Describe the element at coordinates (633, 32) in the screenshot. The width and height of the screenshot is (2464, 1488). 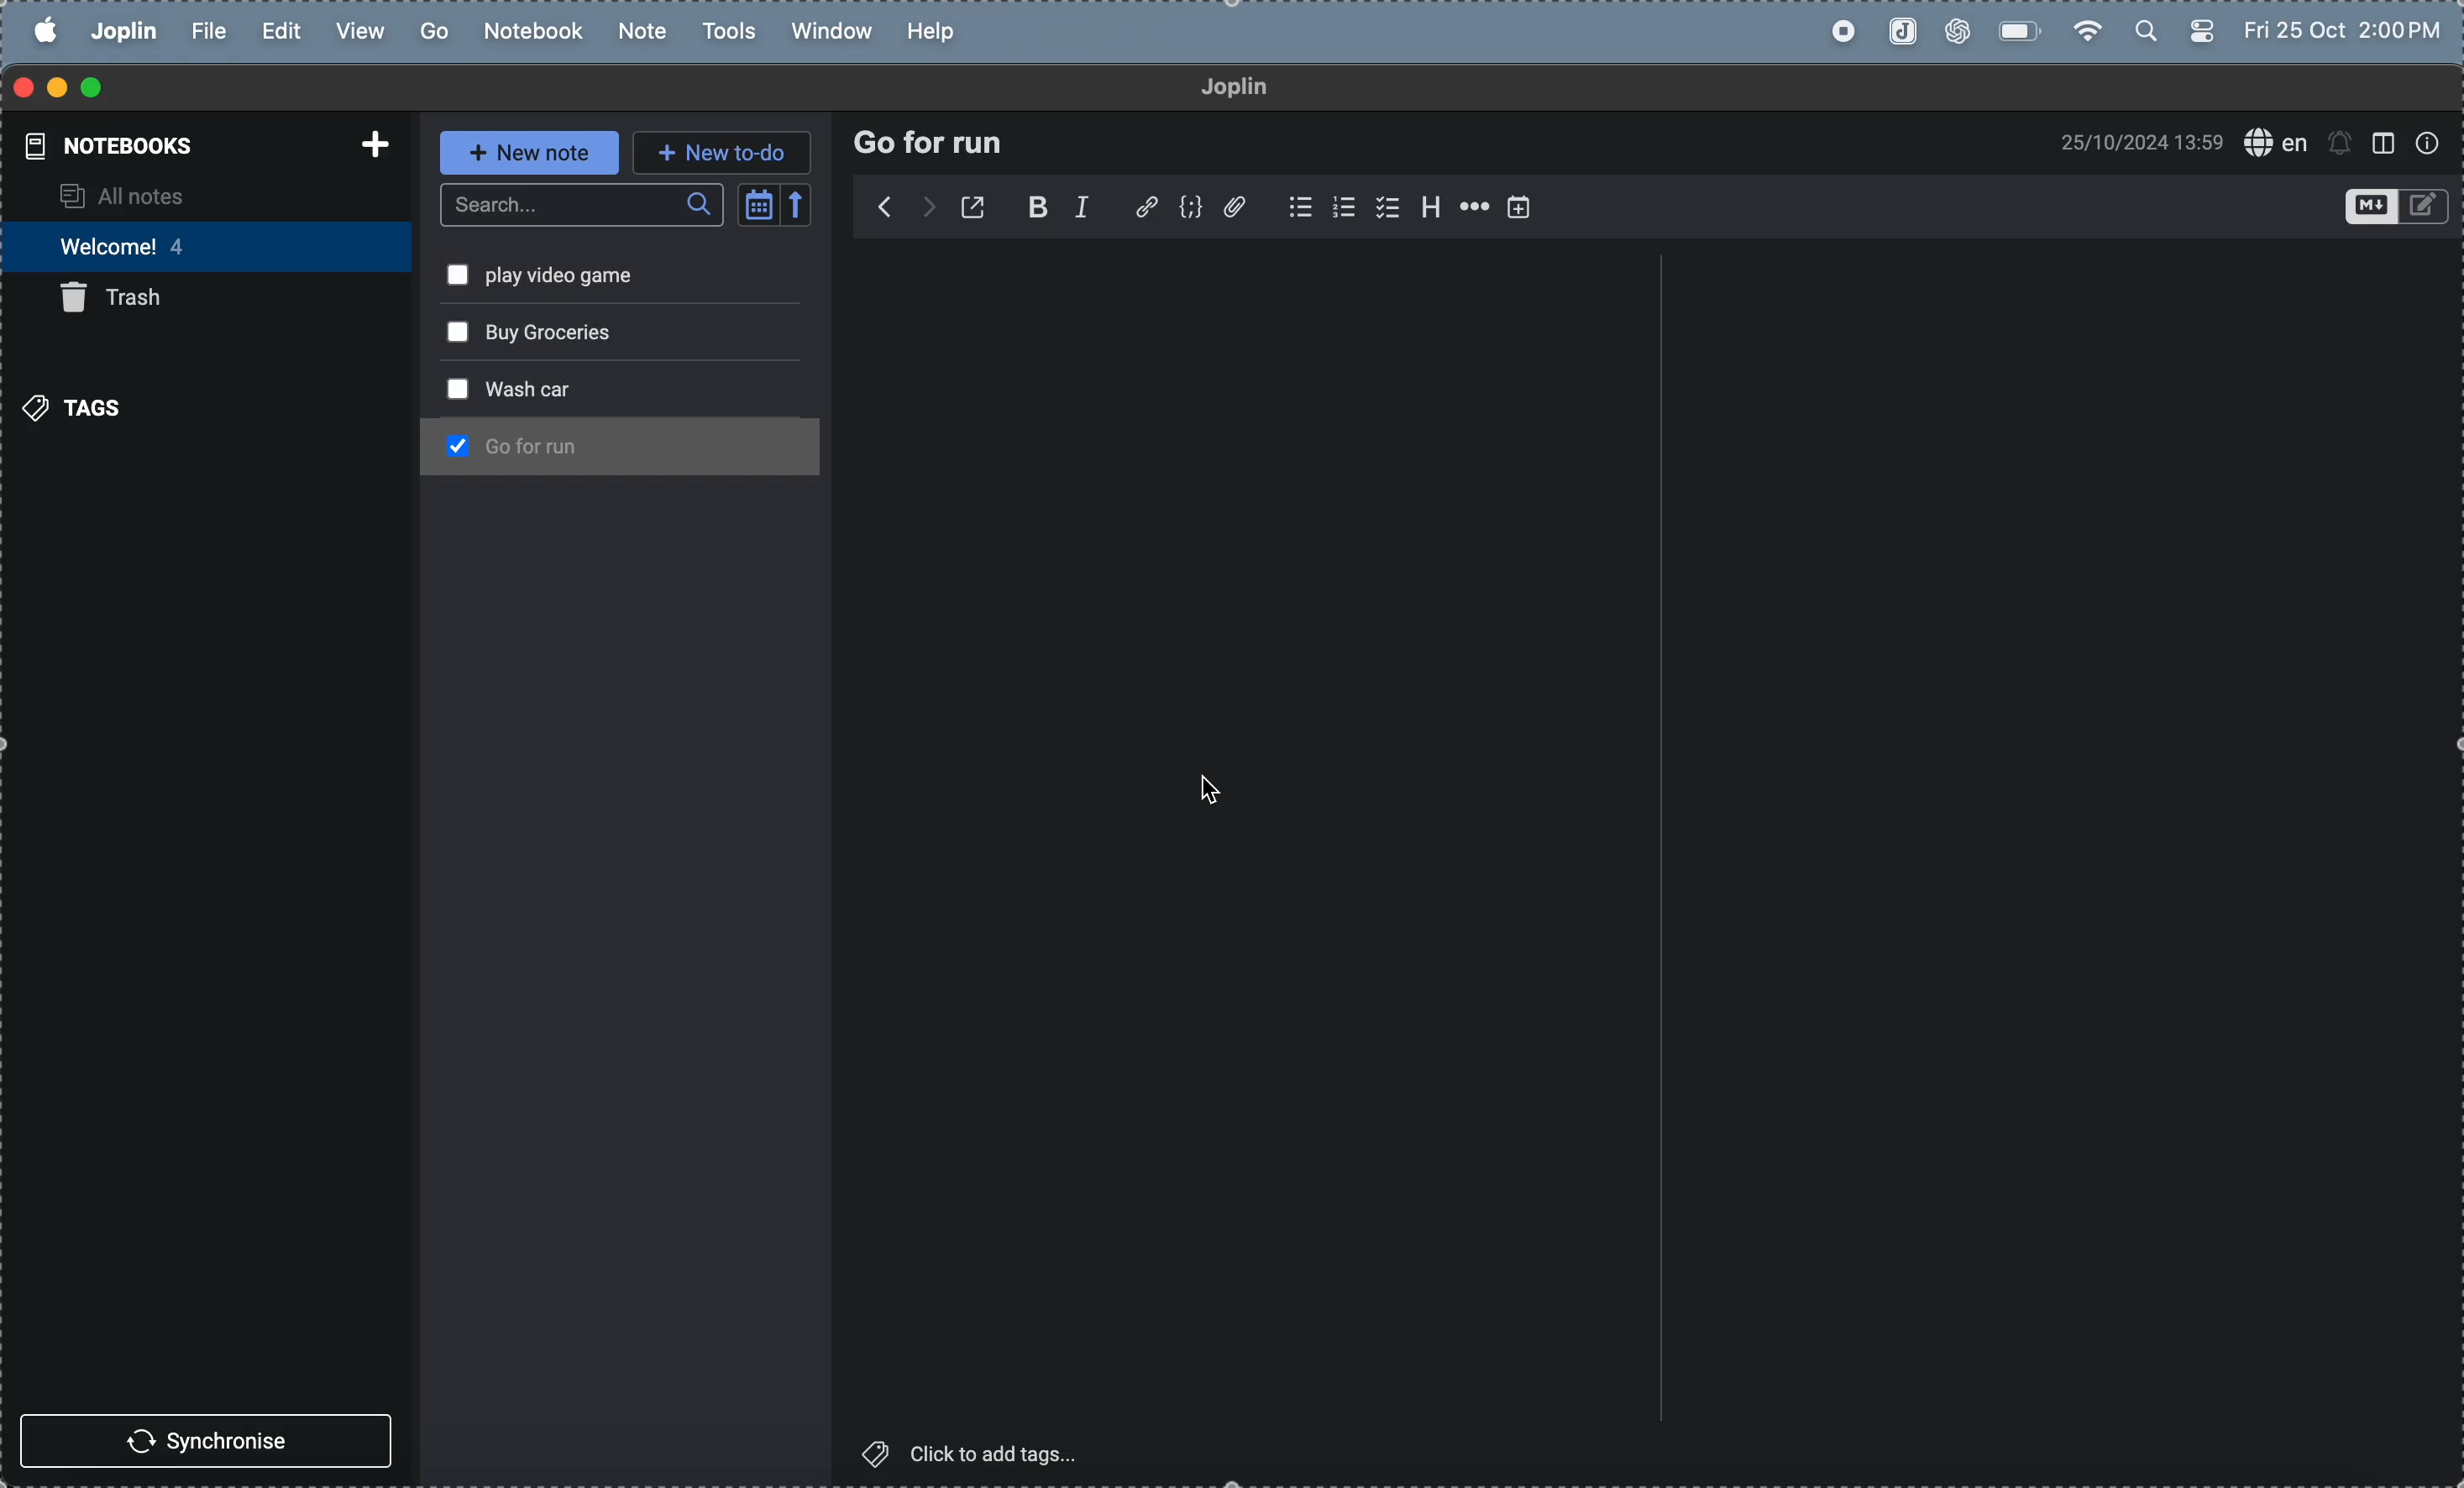
I see `note` at that location.